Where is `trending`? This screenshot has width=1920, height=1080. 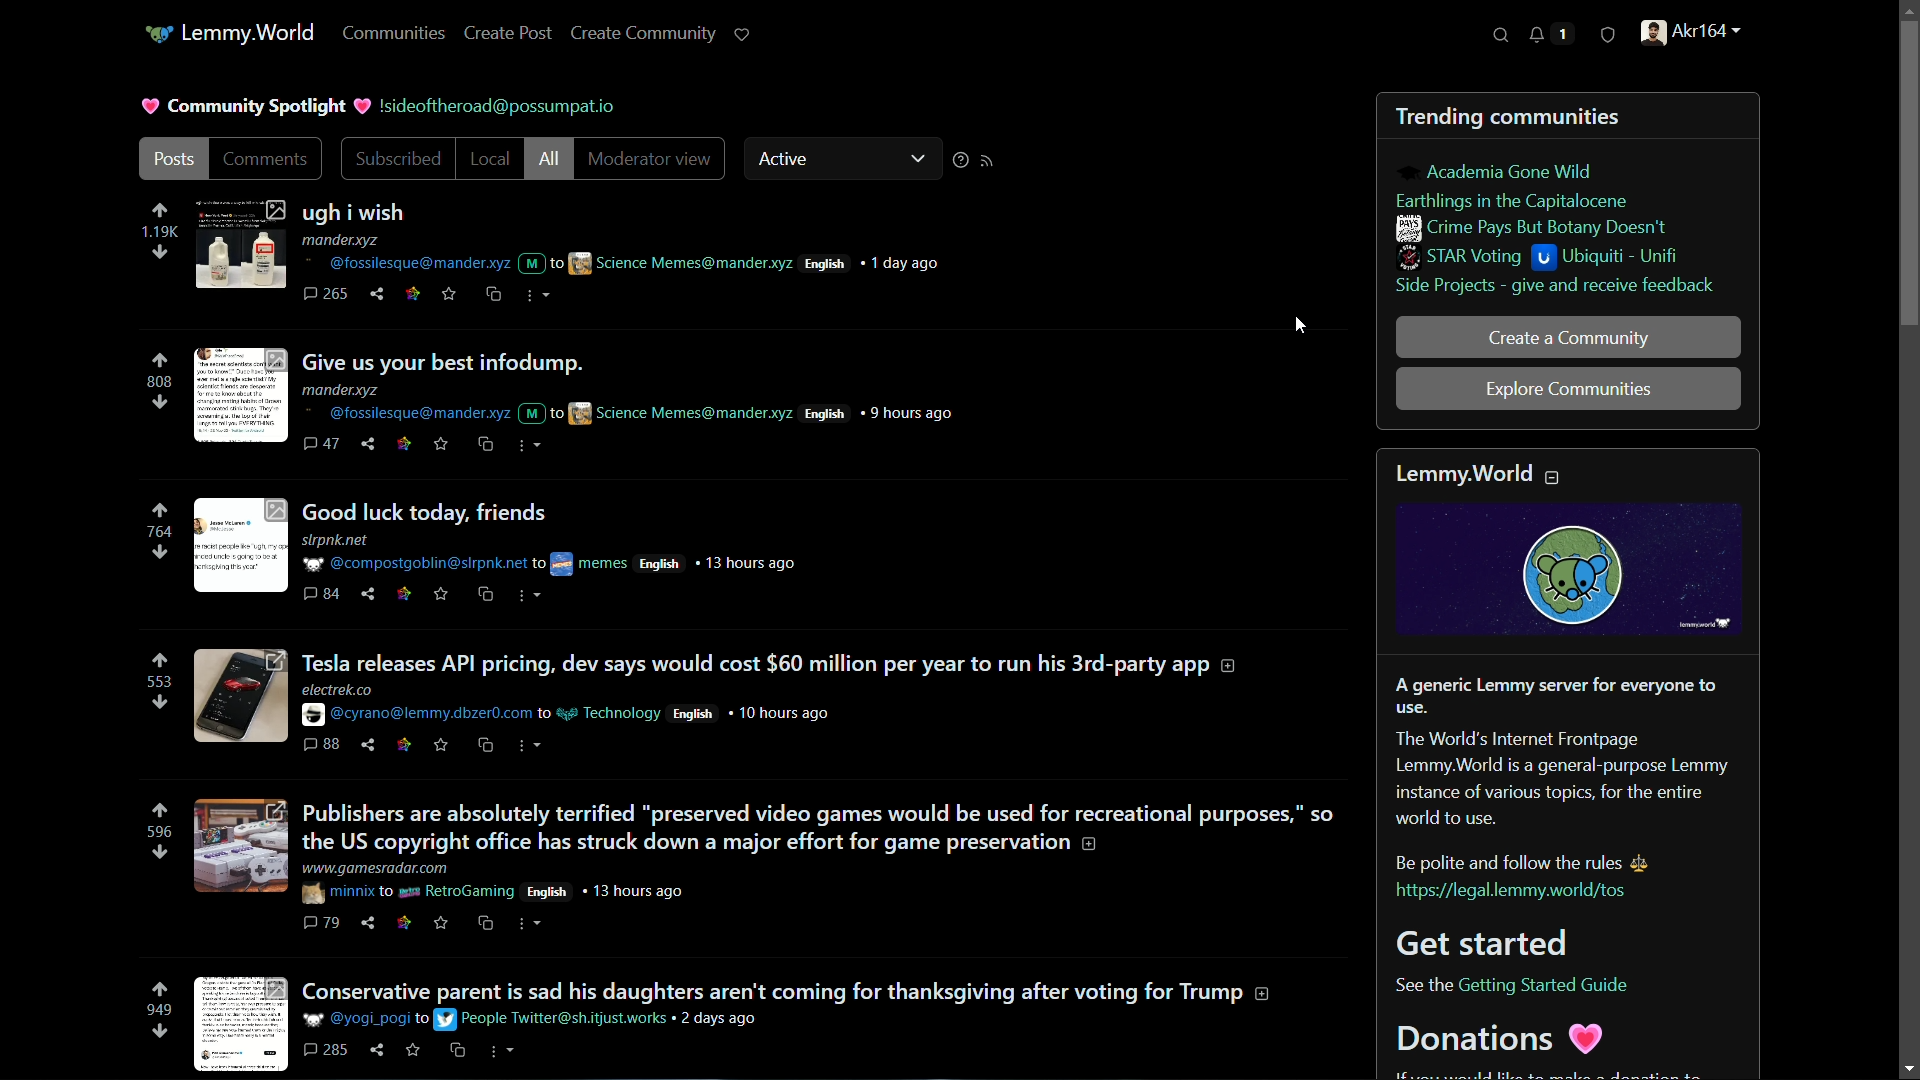 trending is located at coordinates (1439, 119).